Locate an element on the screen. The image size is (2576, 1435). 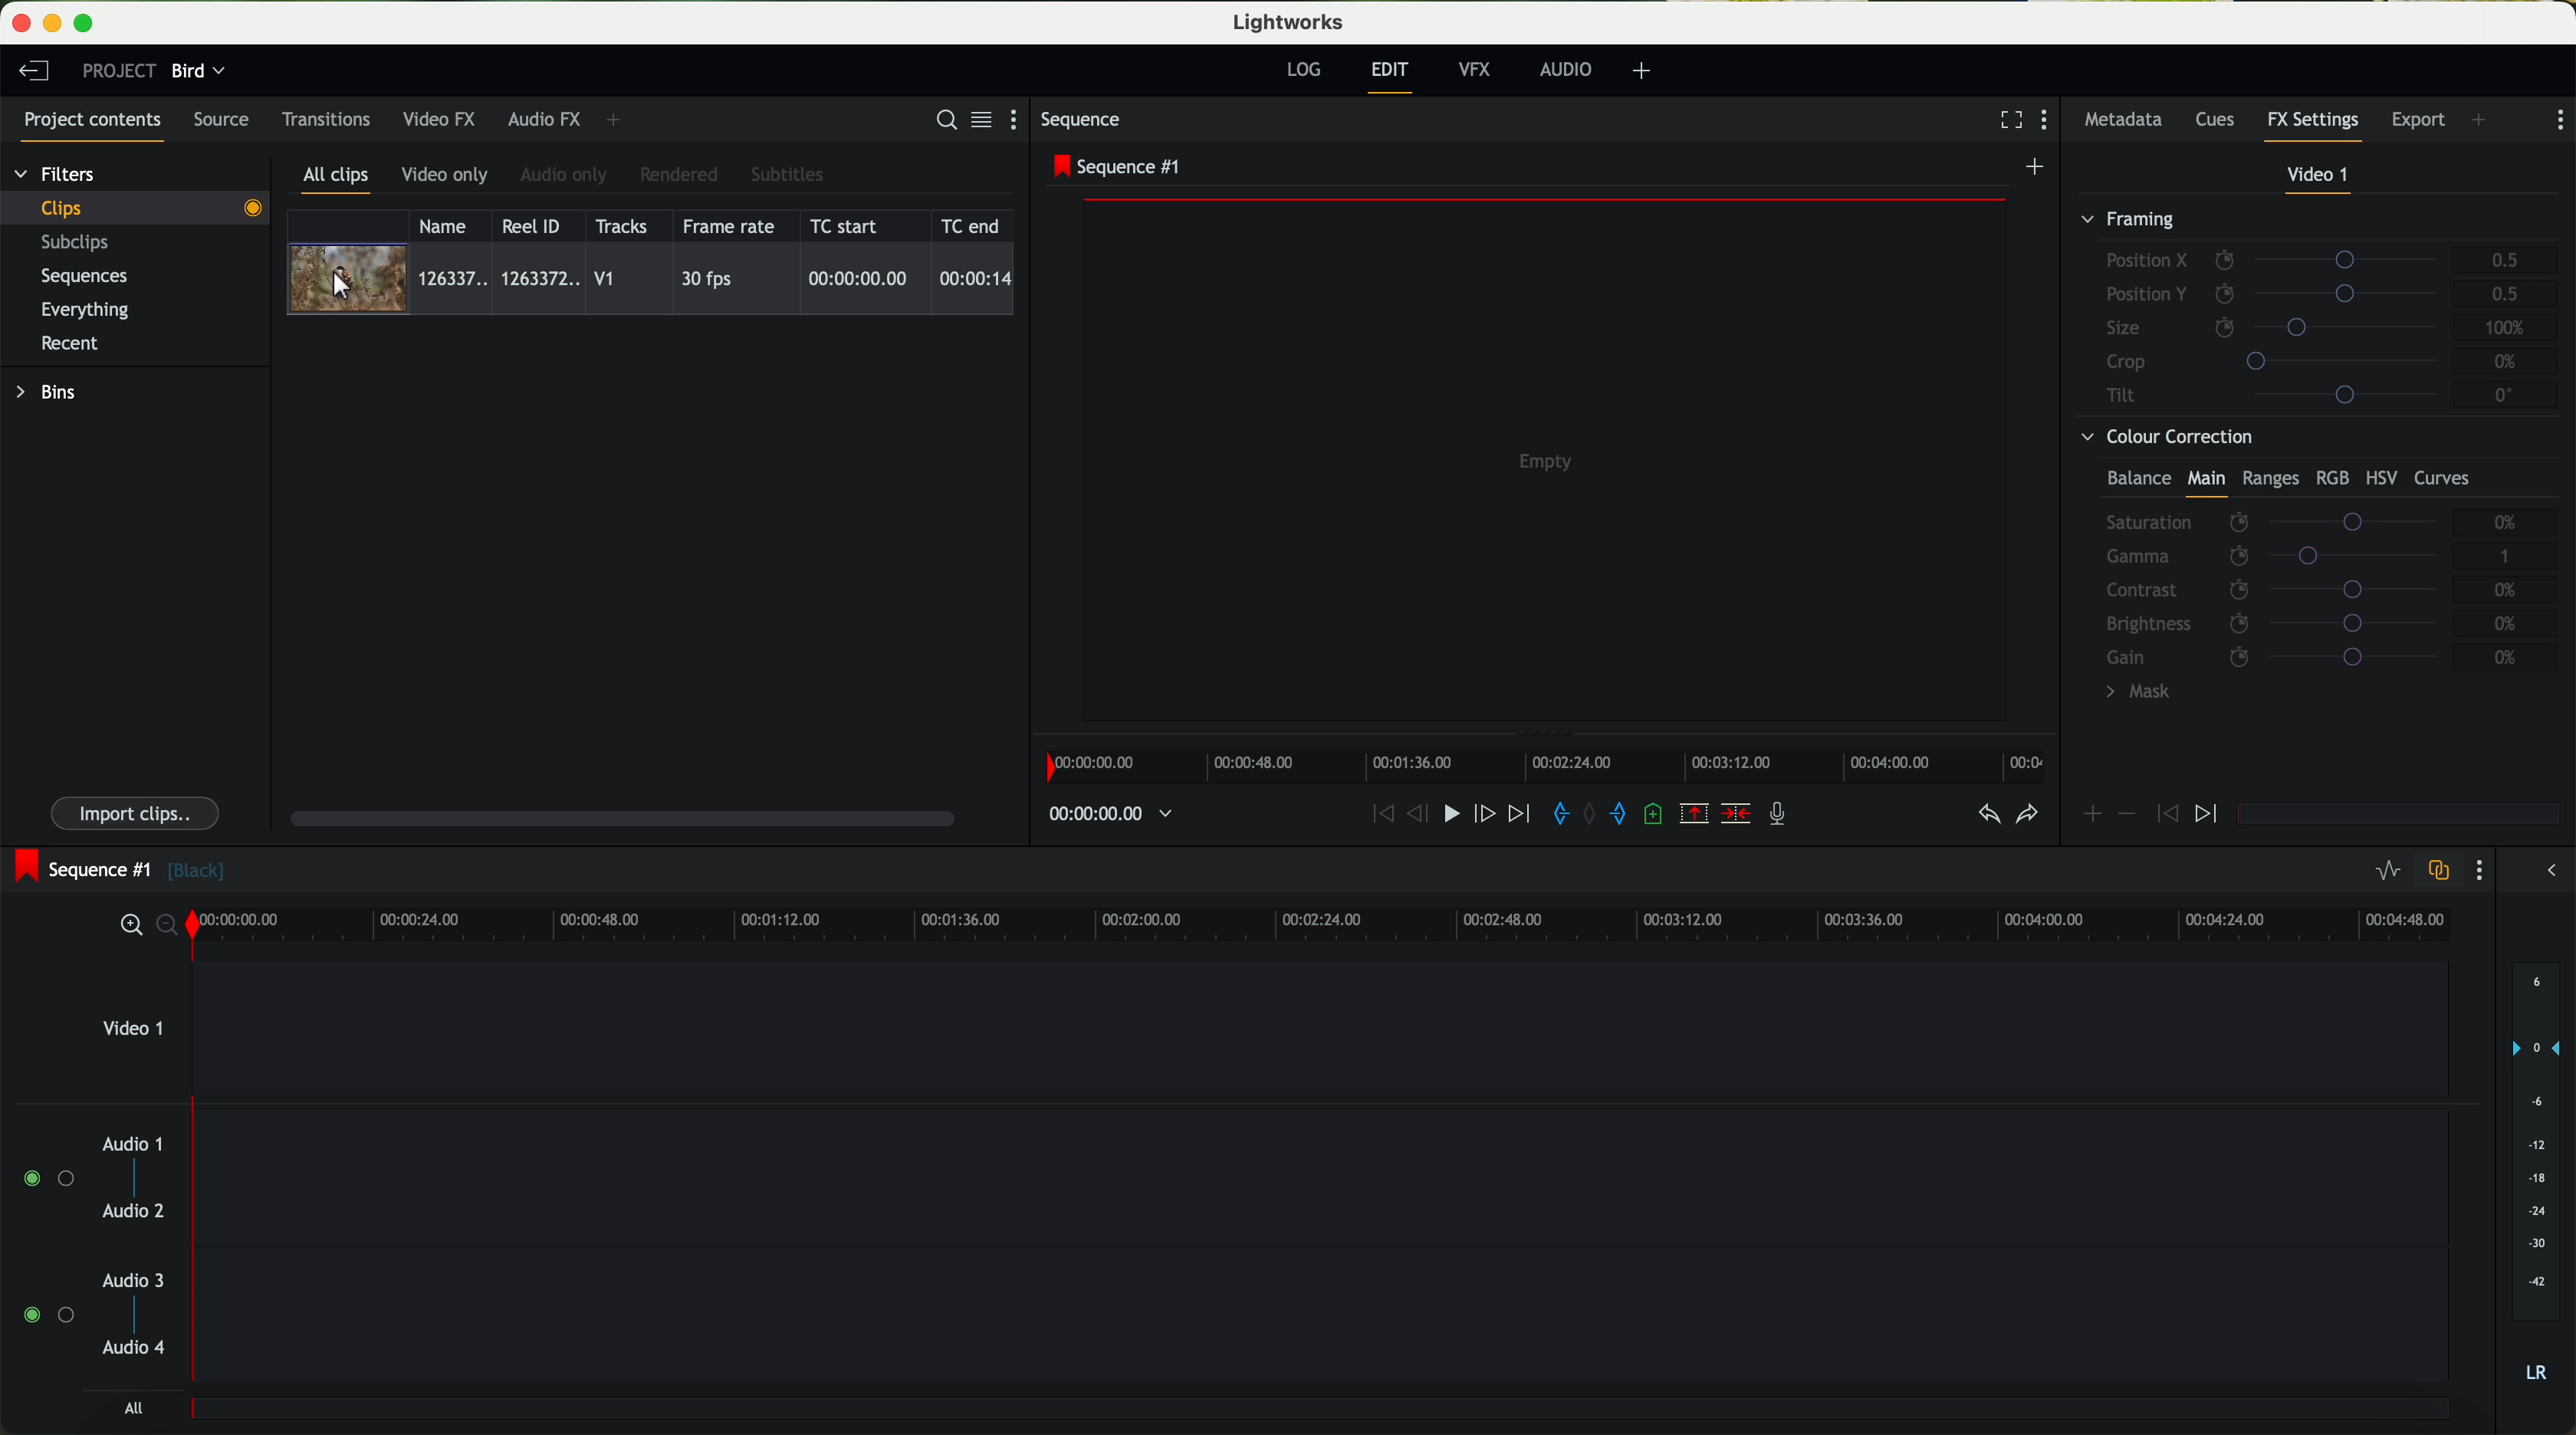
0.5 is located at coordinates (2505, 261).